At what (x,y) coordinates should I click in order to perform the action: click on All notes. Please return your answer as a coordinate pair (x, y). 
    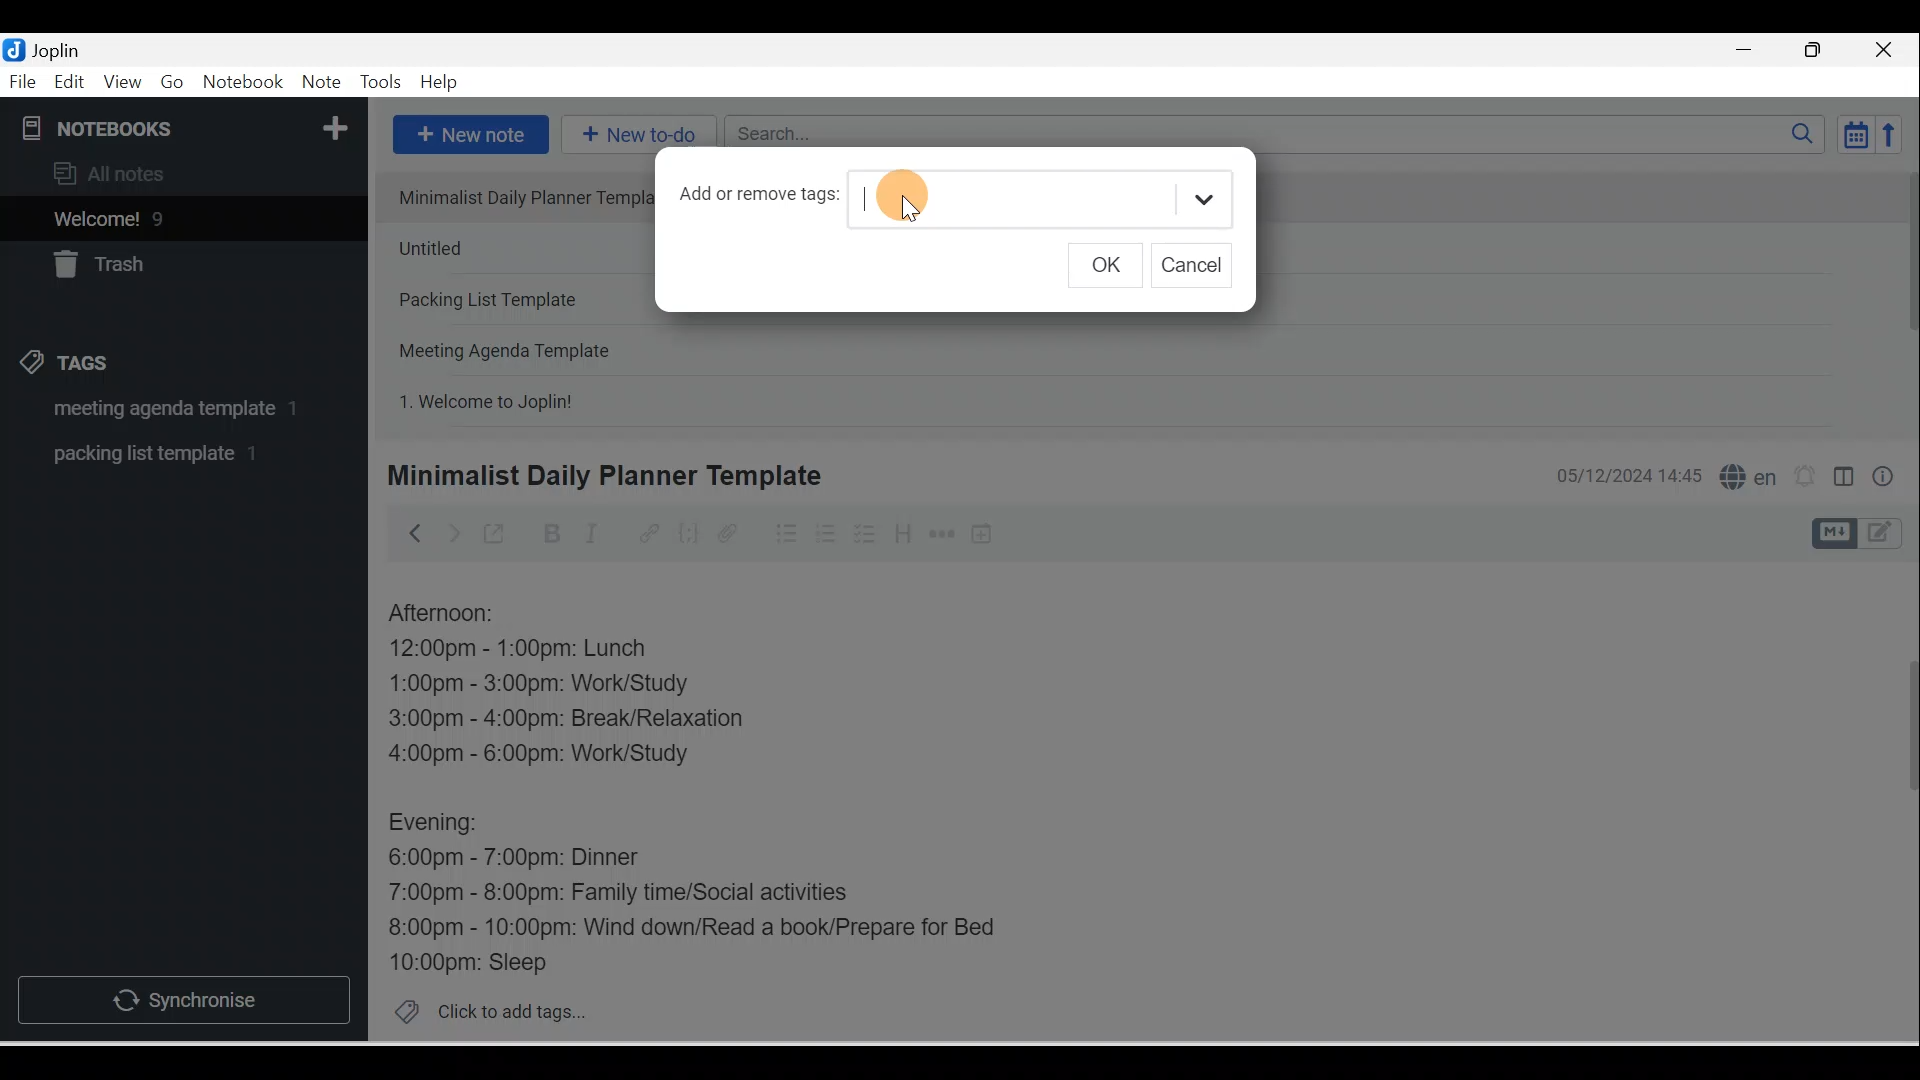
    Looking at the image, I should click on (181, 173).